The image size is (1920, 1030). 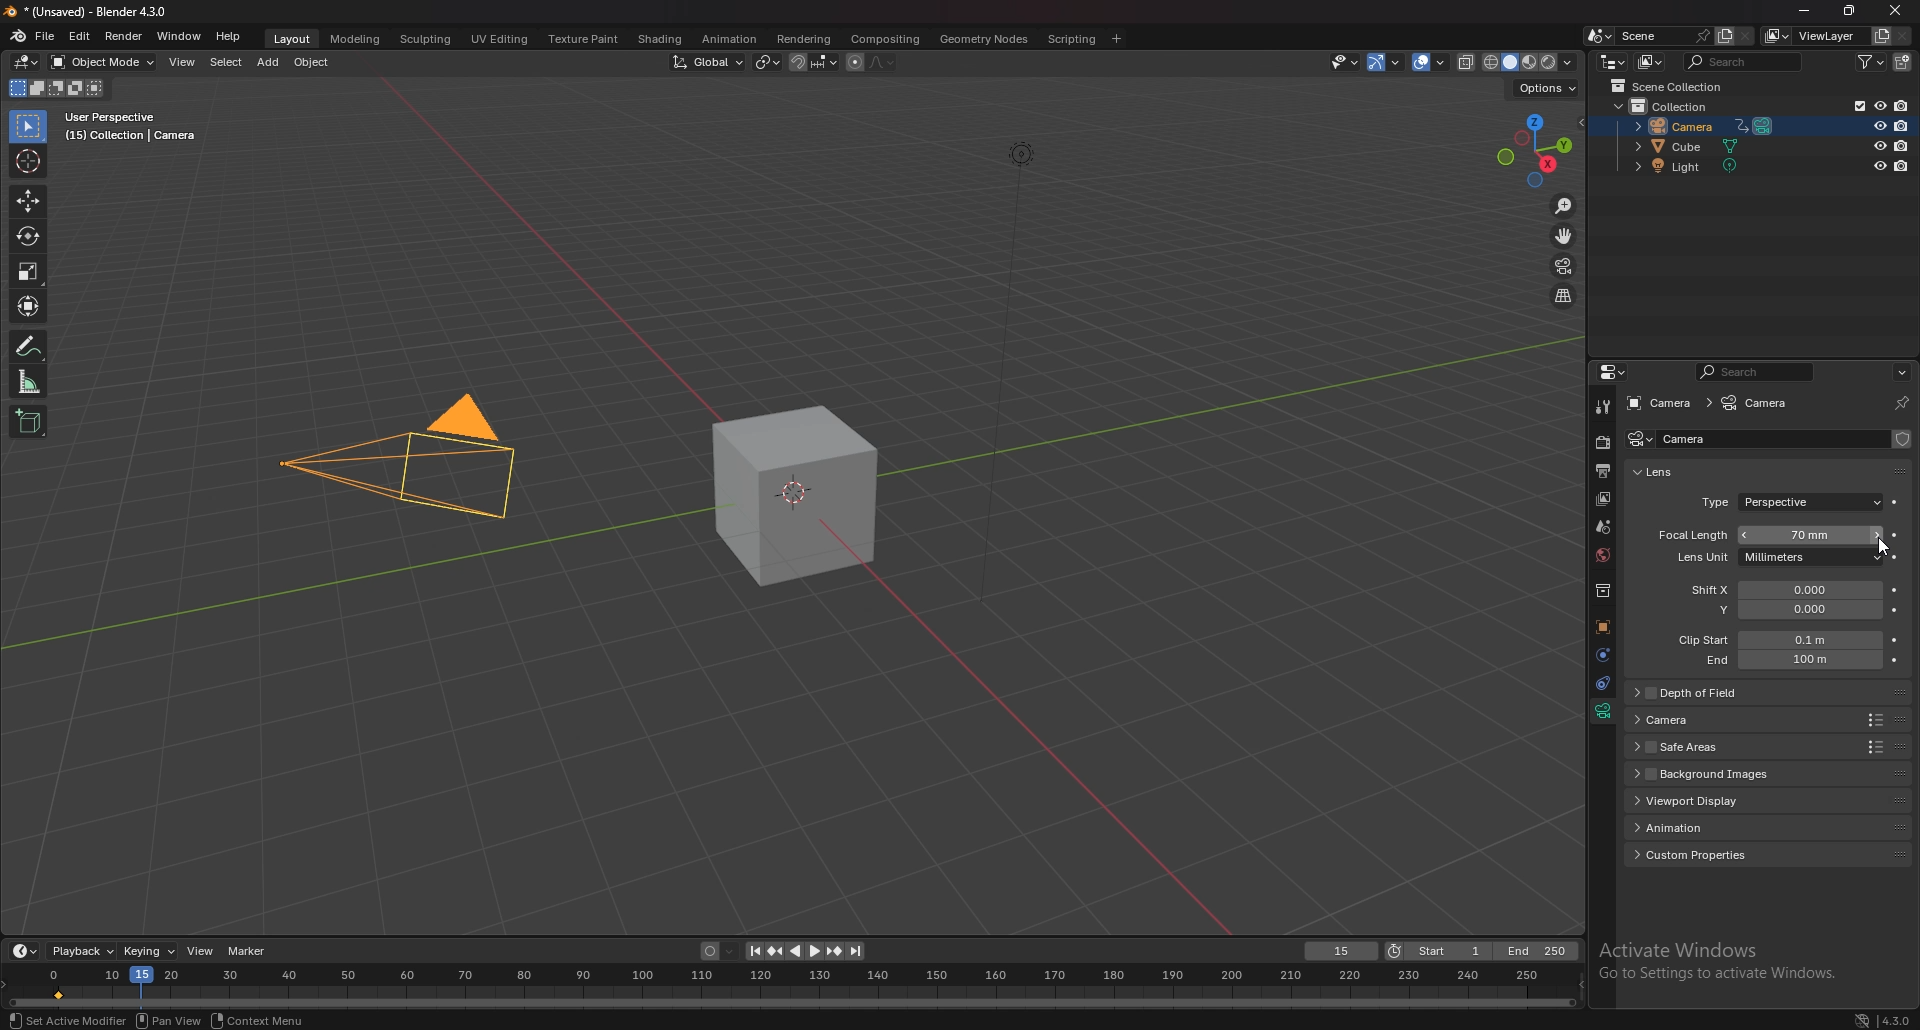 What do you see at coordinates (1640, 440) in the screenshot?
I see `camera` at bounding box center [1640, 440].